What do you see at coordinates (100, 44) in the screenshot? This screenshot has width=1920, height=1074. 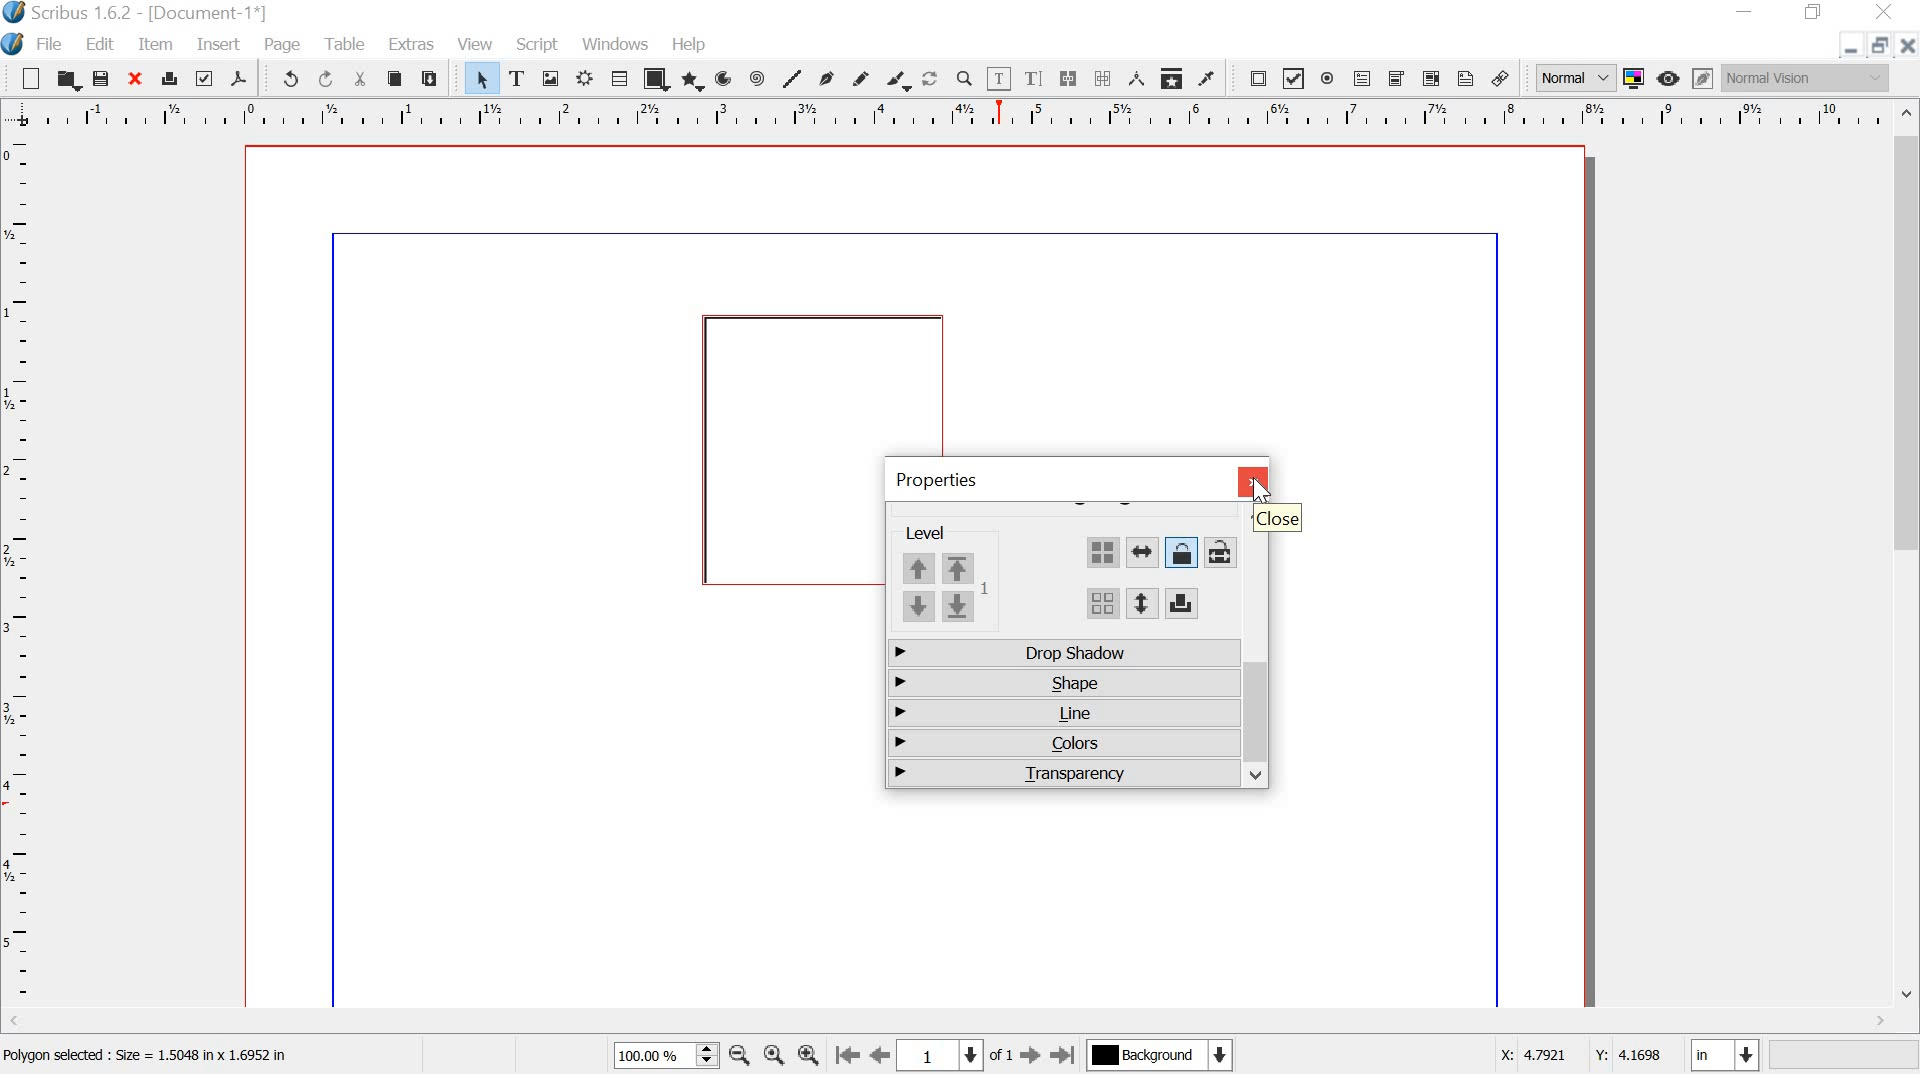 I see `edit` at bounding box center [100, 44].